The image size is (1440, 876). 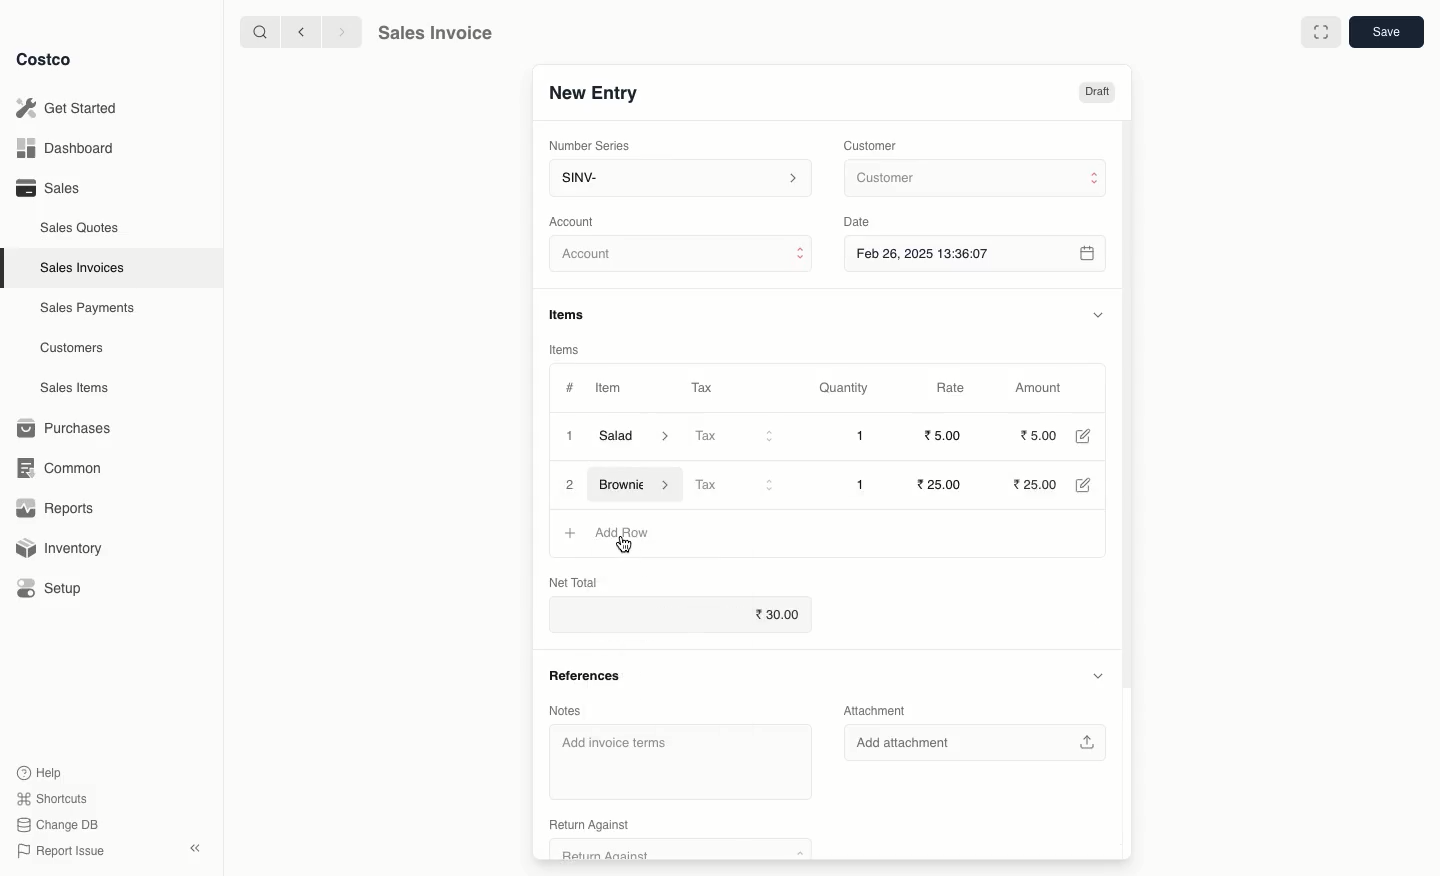 I want to click on 1, so click(x=860, y=436).